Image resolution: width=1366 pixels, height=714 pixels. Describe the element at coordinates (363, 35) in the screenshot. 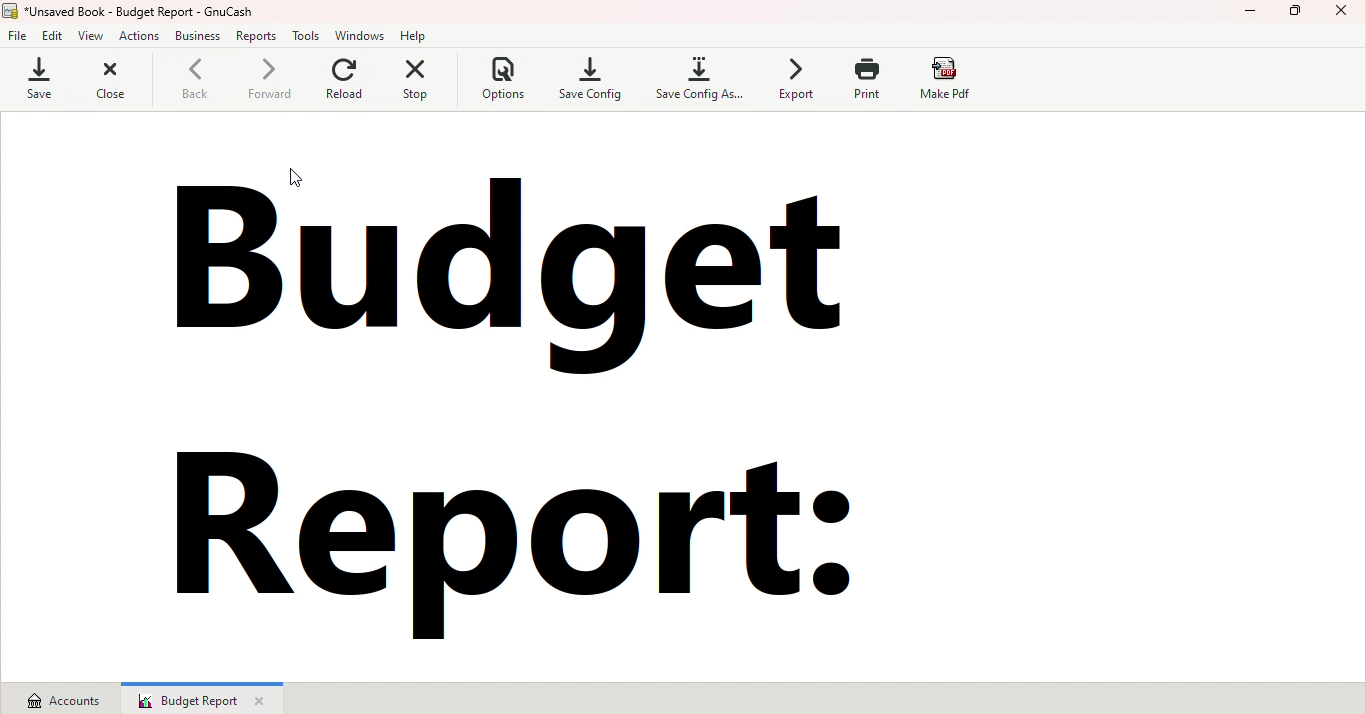

I see `Windows` at that location.